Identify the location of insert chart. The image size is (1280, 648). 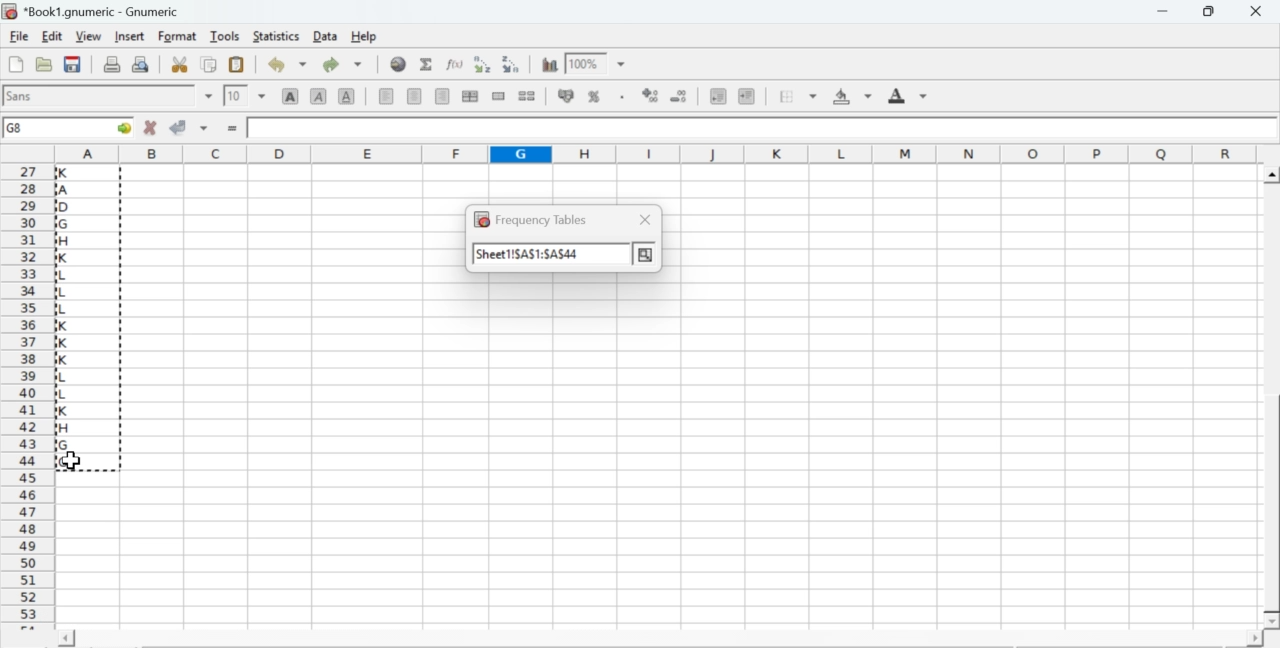
(550, 63).